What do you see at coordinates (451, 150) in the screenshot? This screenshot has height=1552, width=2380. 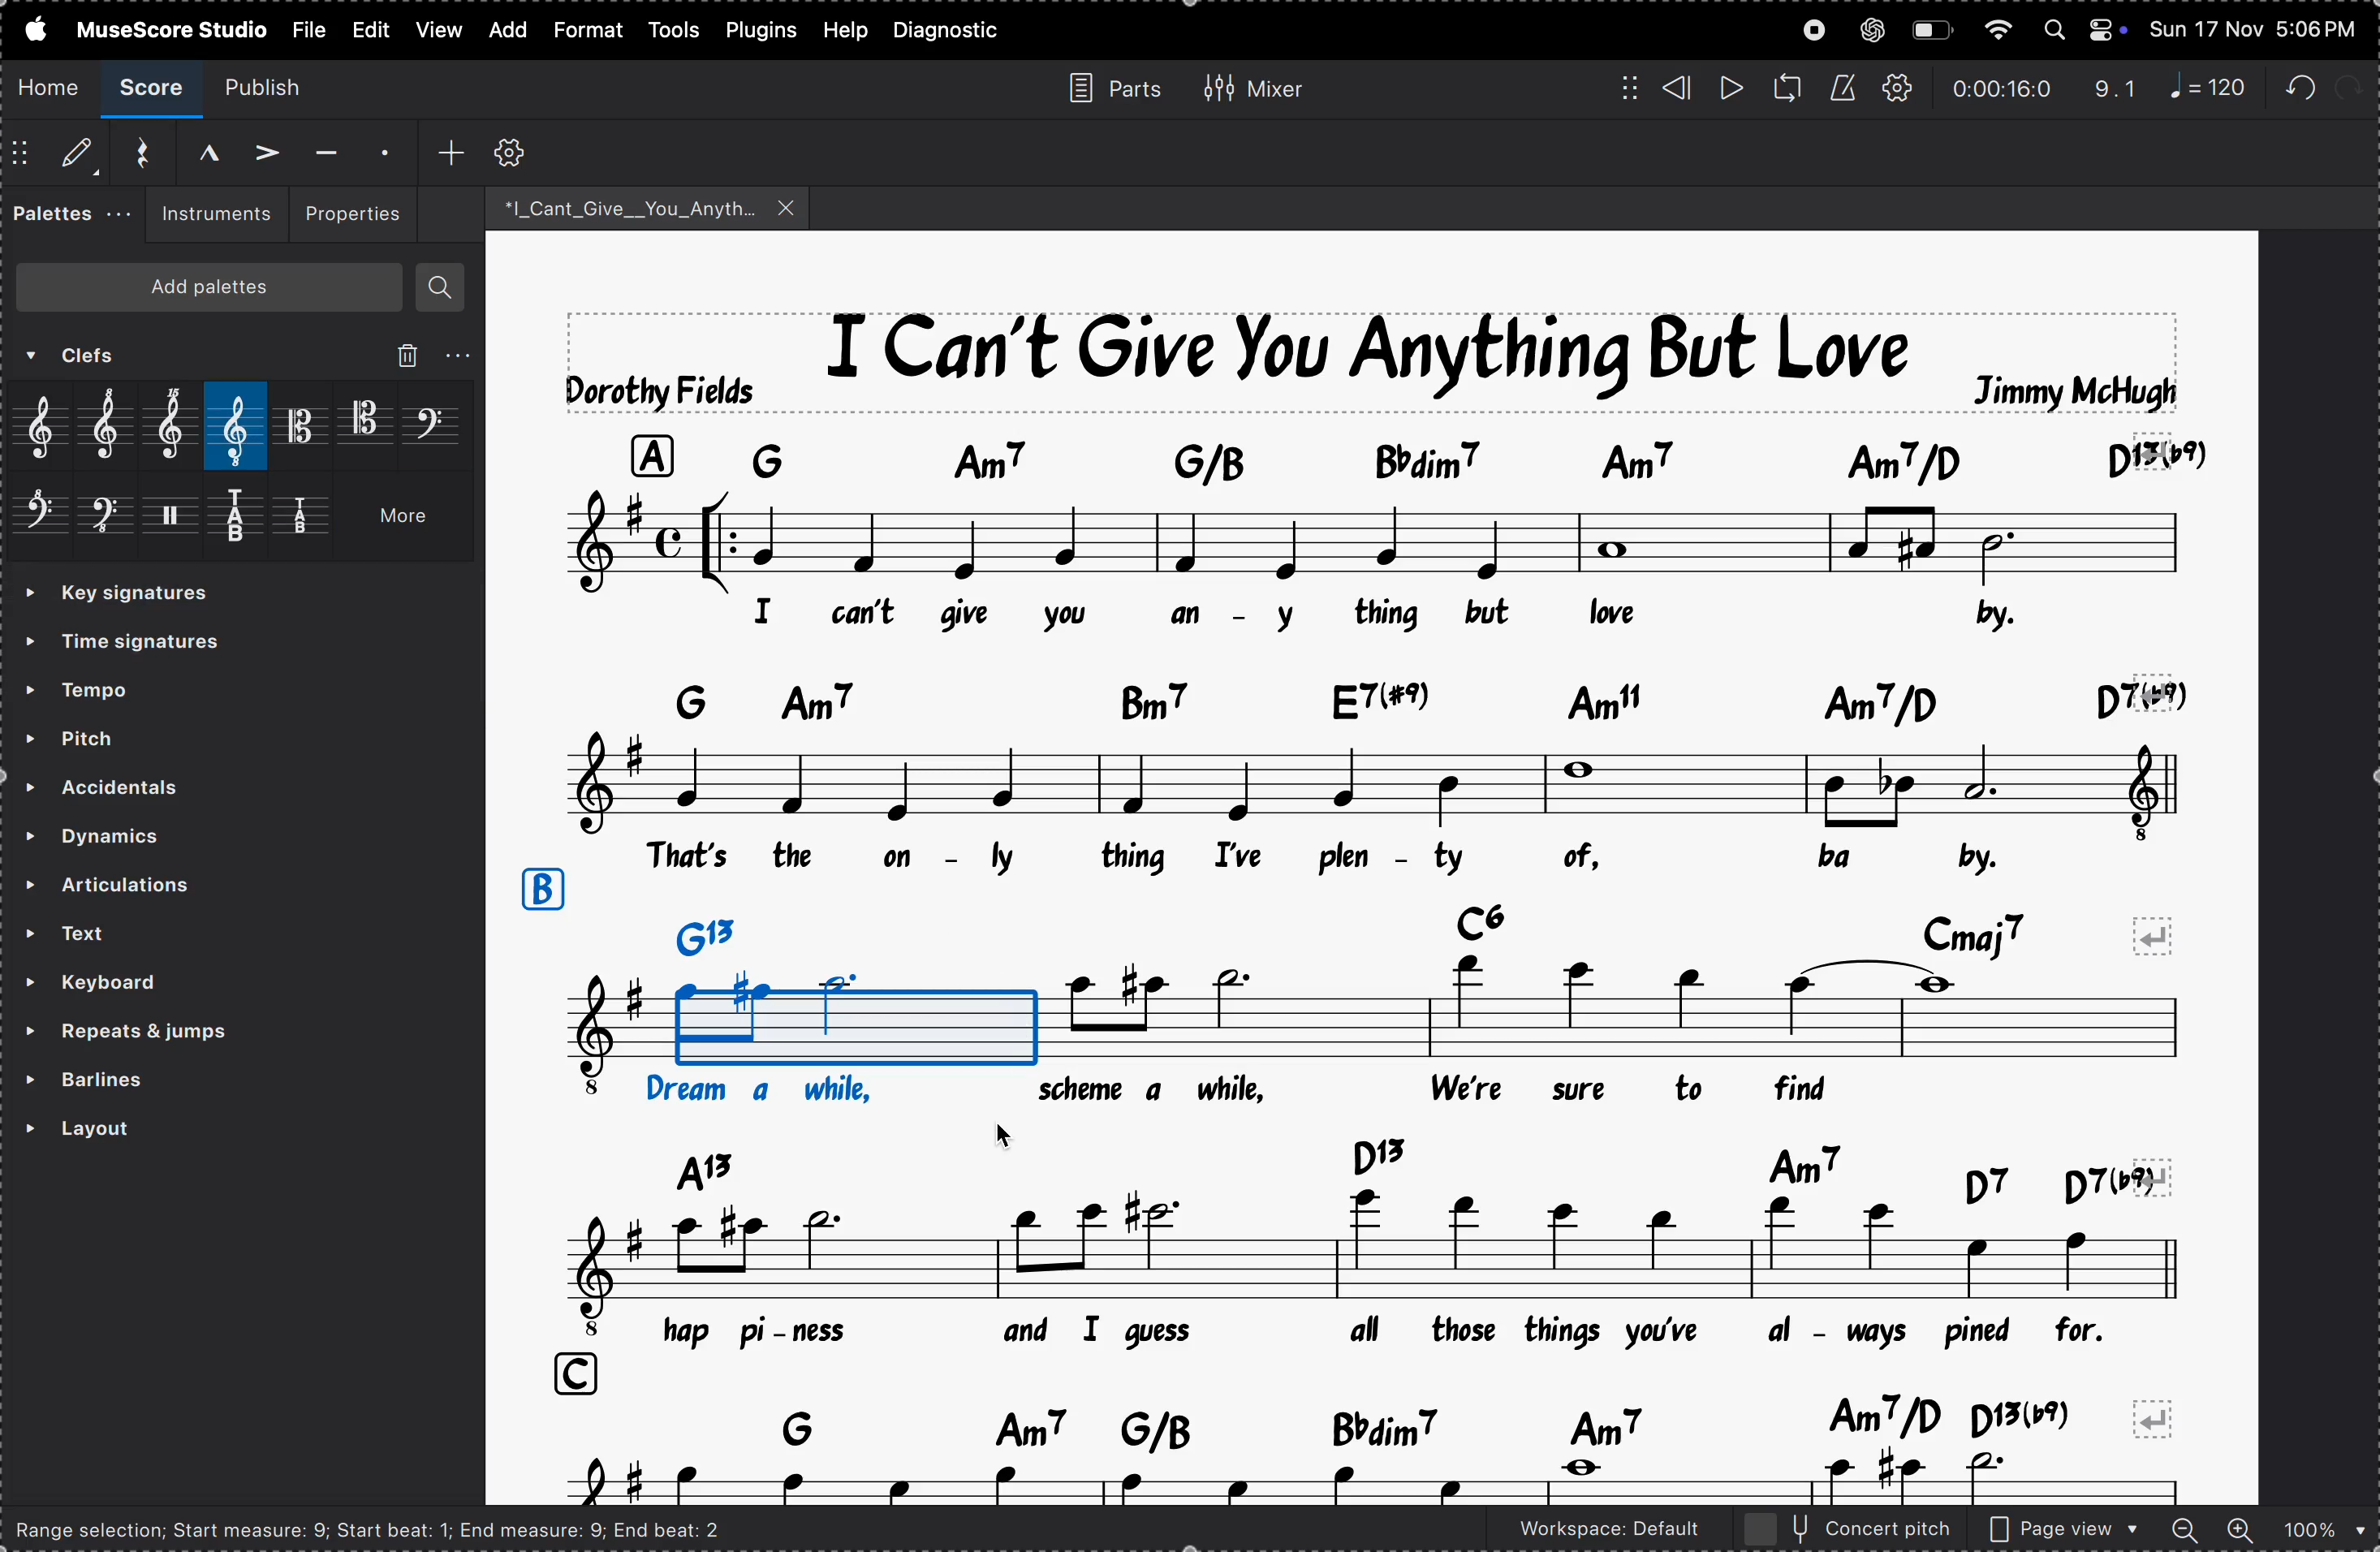 I see `add` at bounding box center [451, 150].